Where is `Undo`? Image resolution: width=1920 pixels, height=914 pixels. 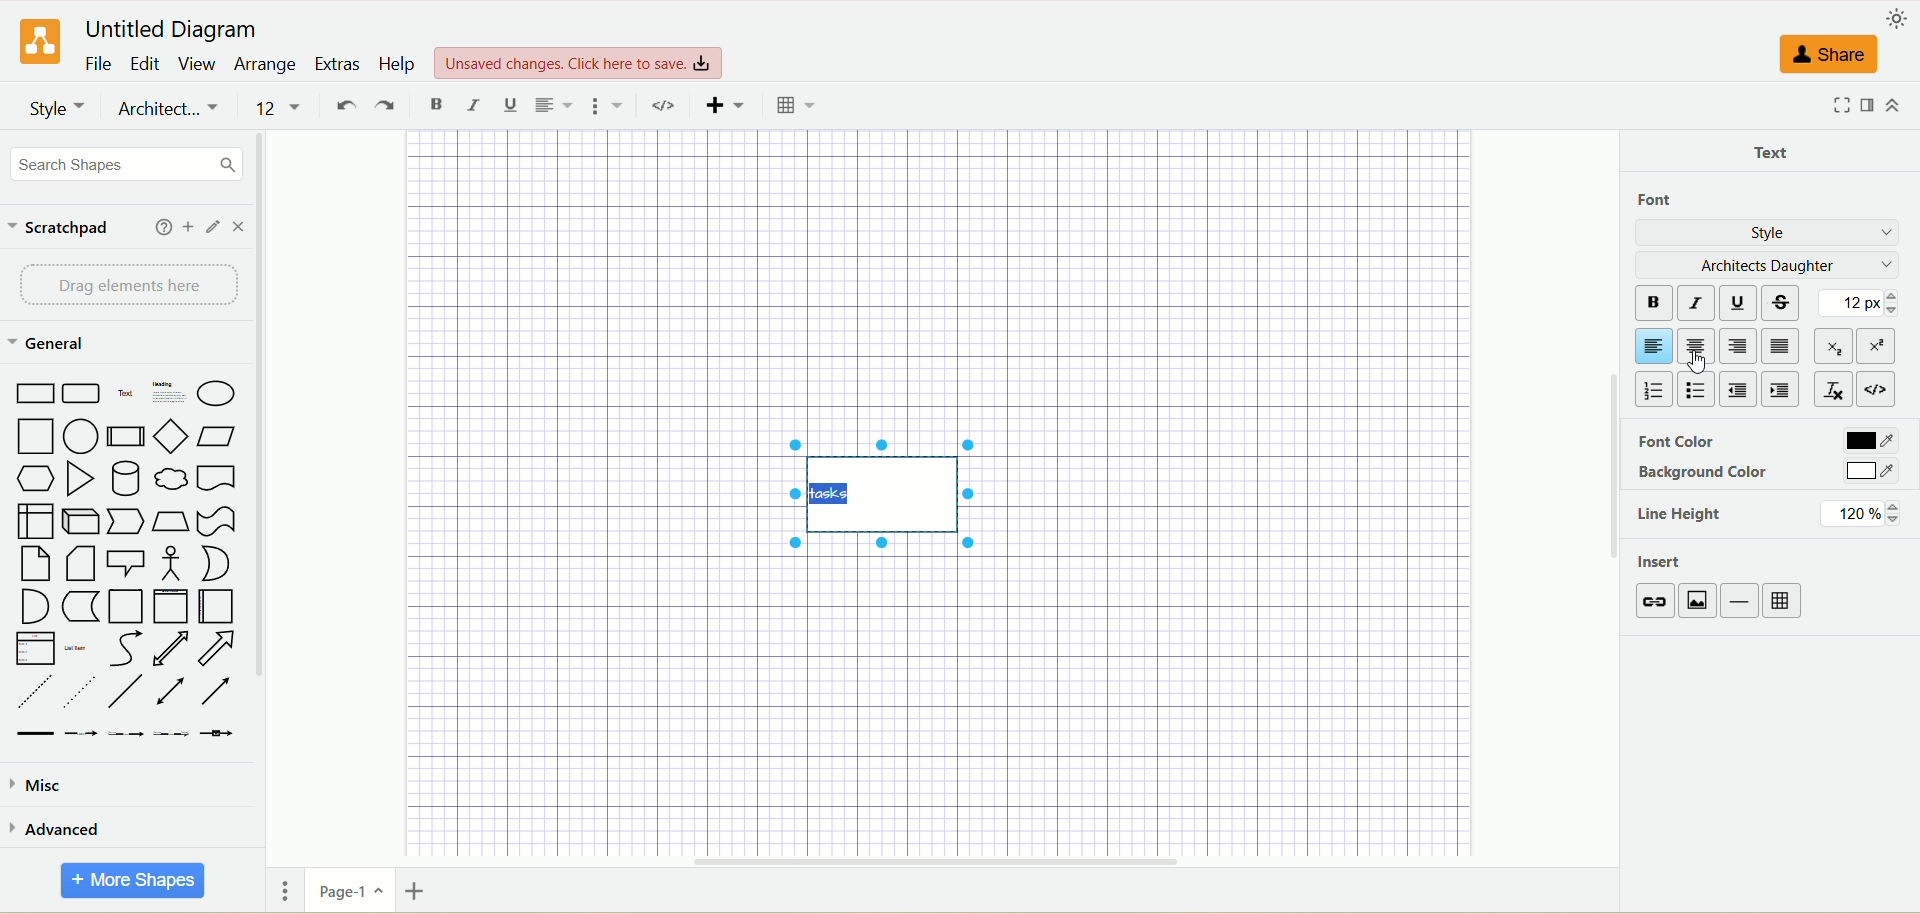 Undo is located at coordinates (343, 107).